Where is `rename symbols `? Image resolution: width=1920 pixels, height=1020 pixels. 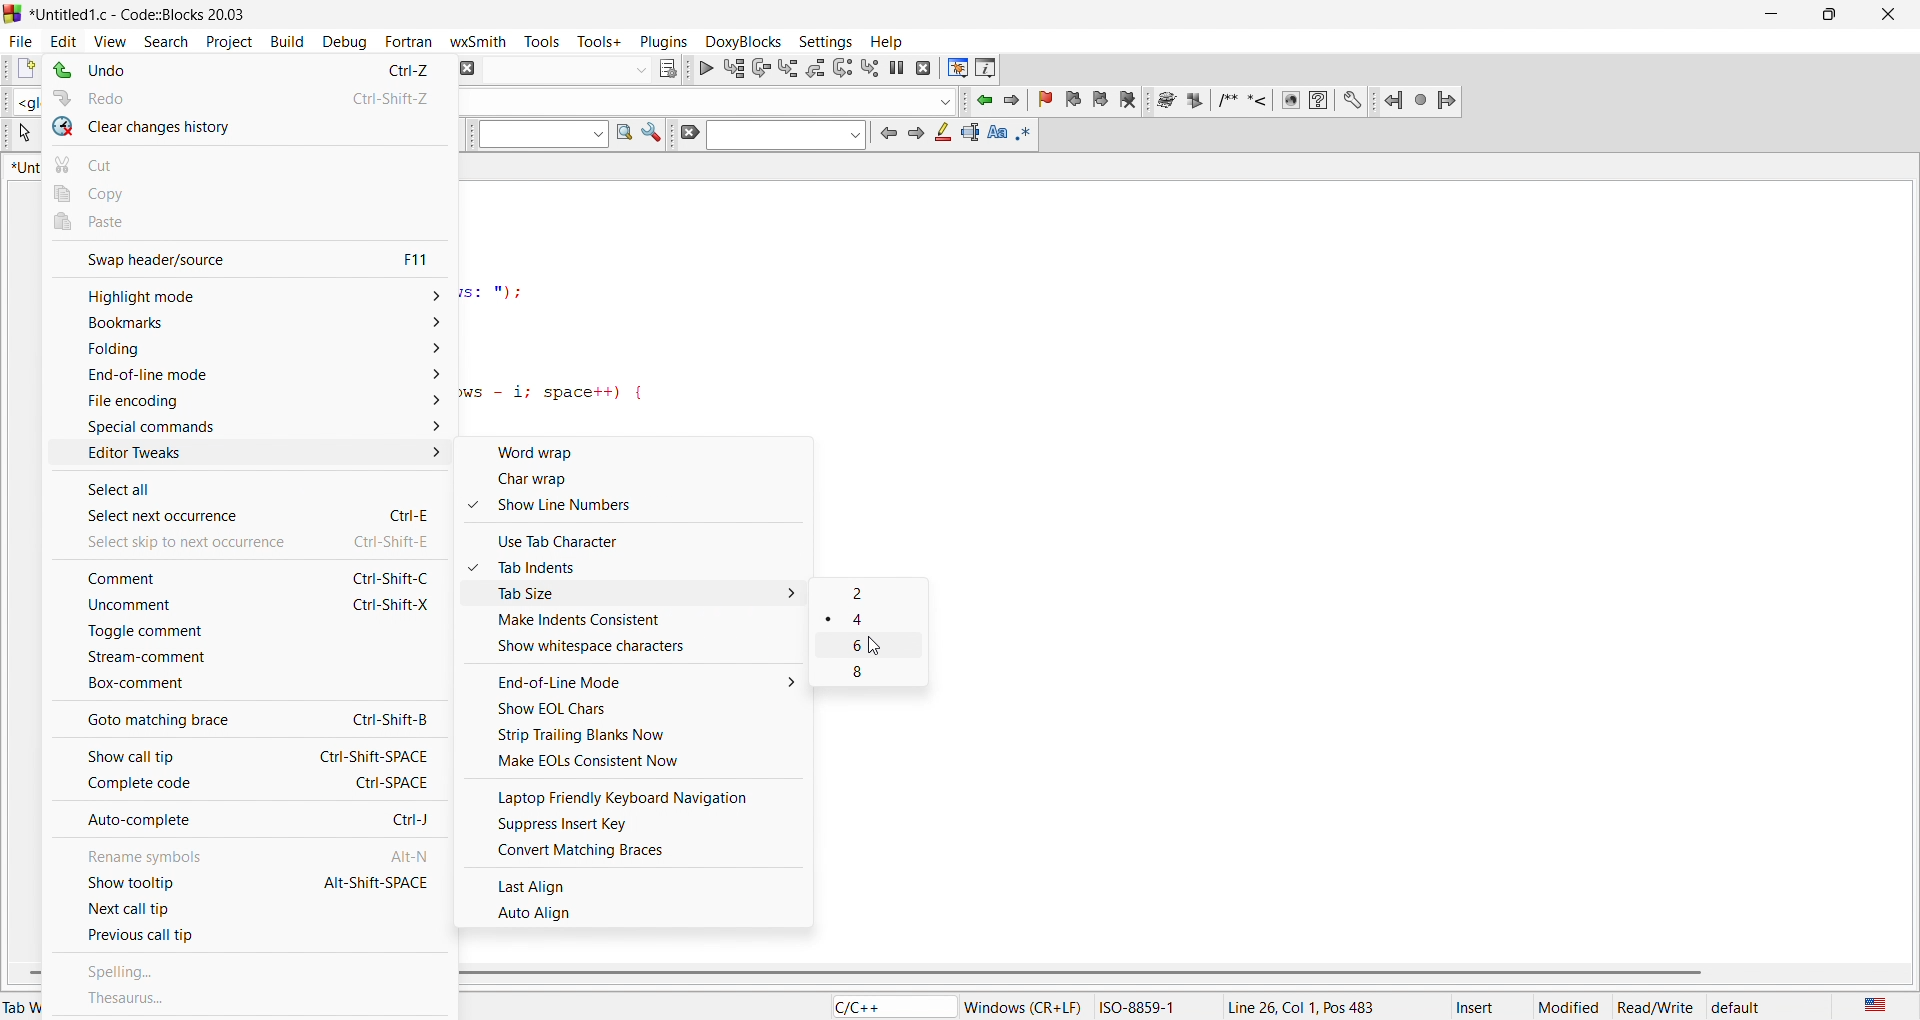
rename symbols  is located at coordinates (165, 854).